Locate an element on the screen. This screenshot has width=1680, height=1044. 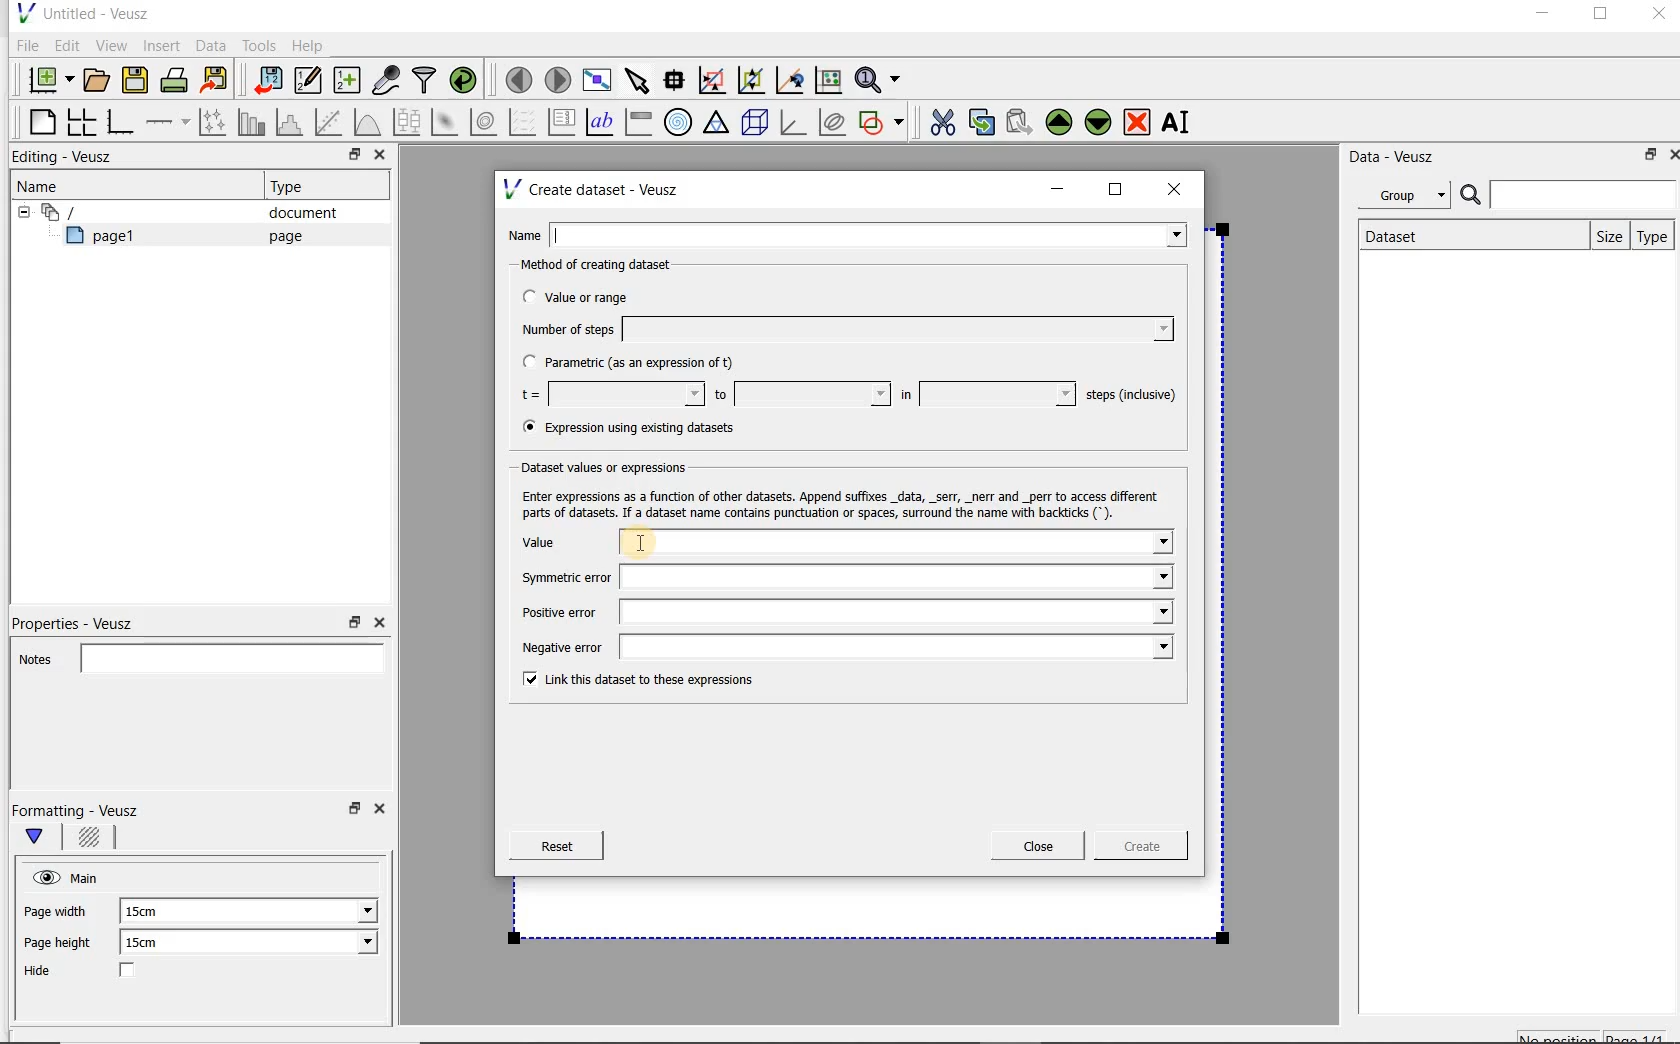
filter data is located at coordinates (425, 82).